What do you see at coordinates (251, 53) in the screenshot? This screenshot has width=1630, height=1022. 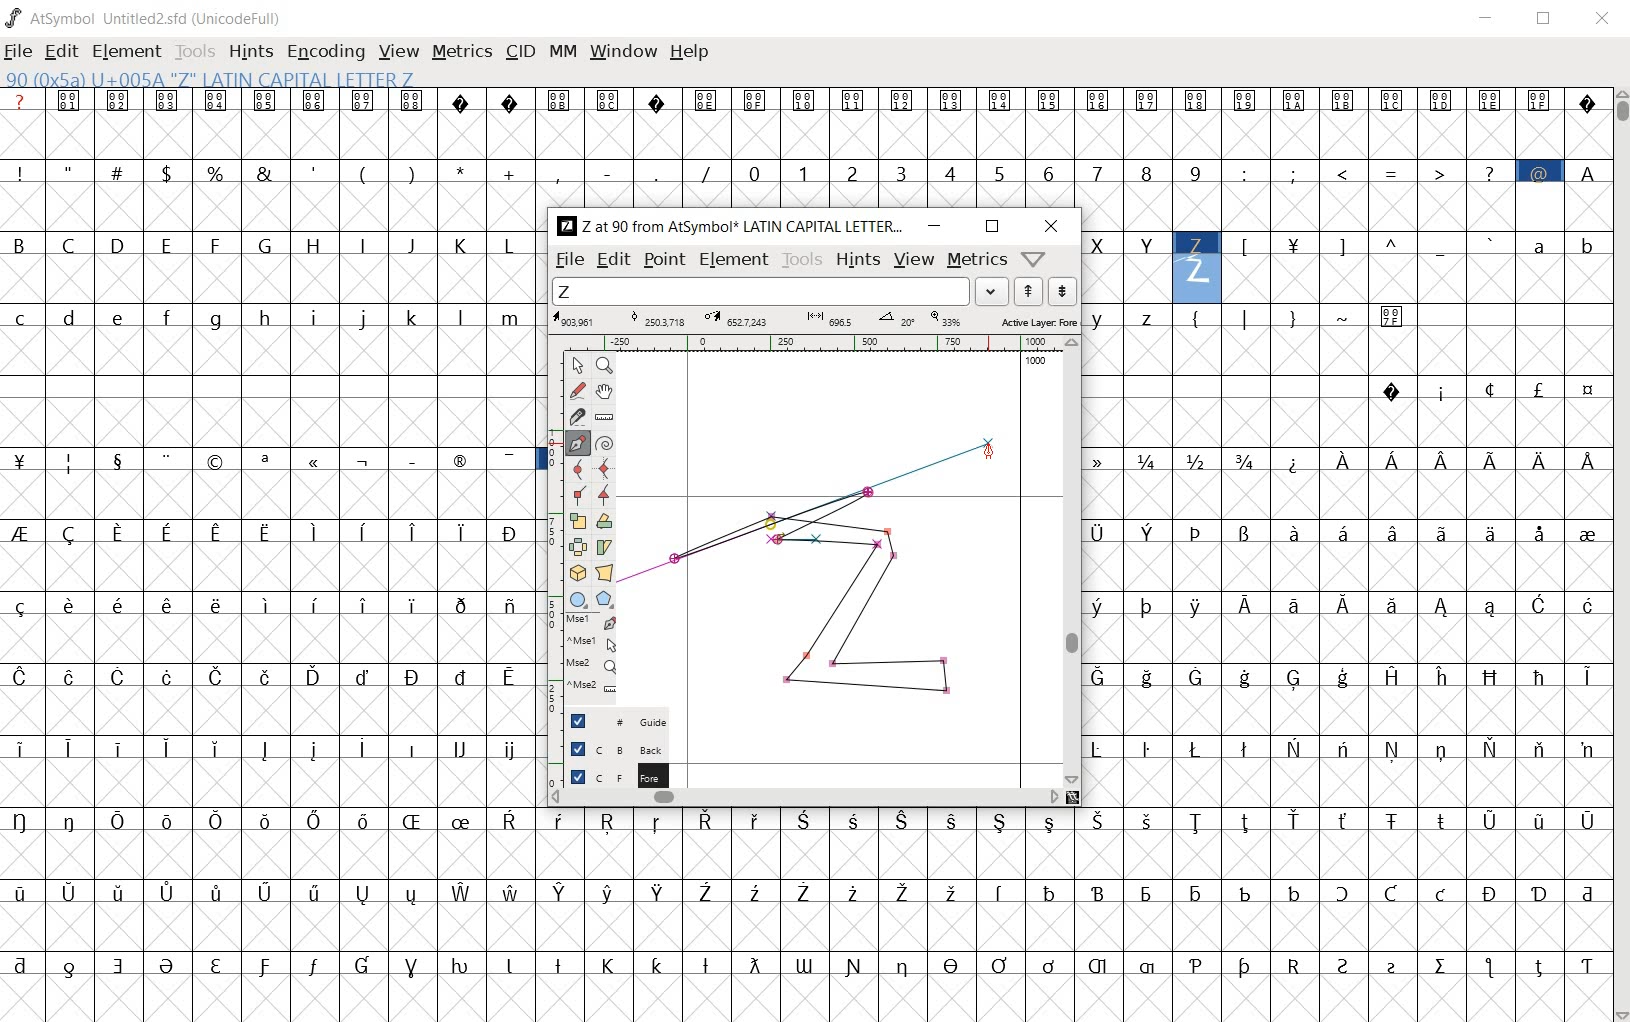 I see `hints` at bounding box center [251, 53].